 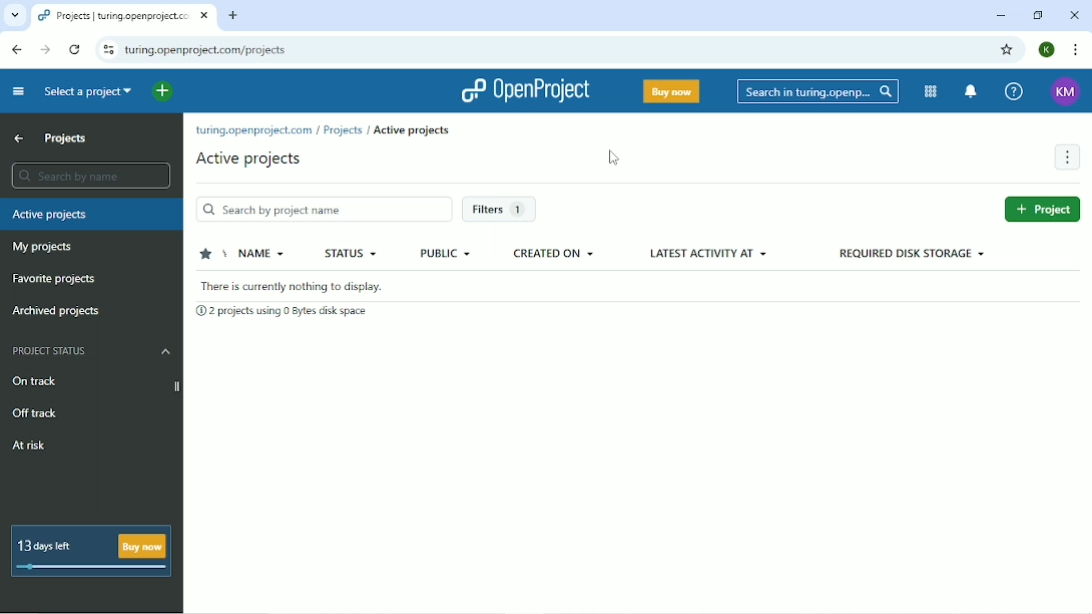 I want to click on Bookmark this tab, so click(x=1007, y=50).